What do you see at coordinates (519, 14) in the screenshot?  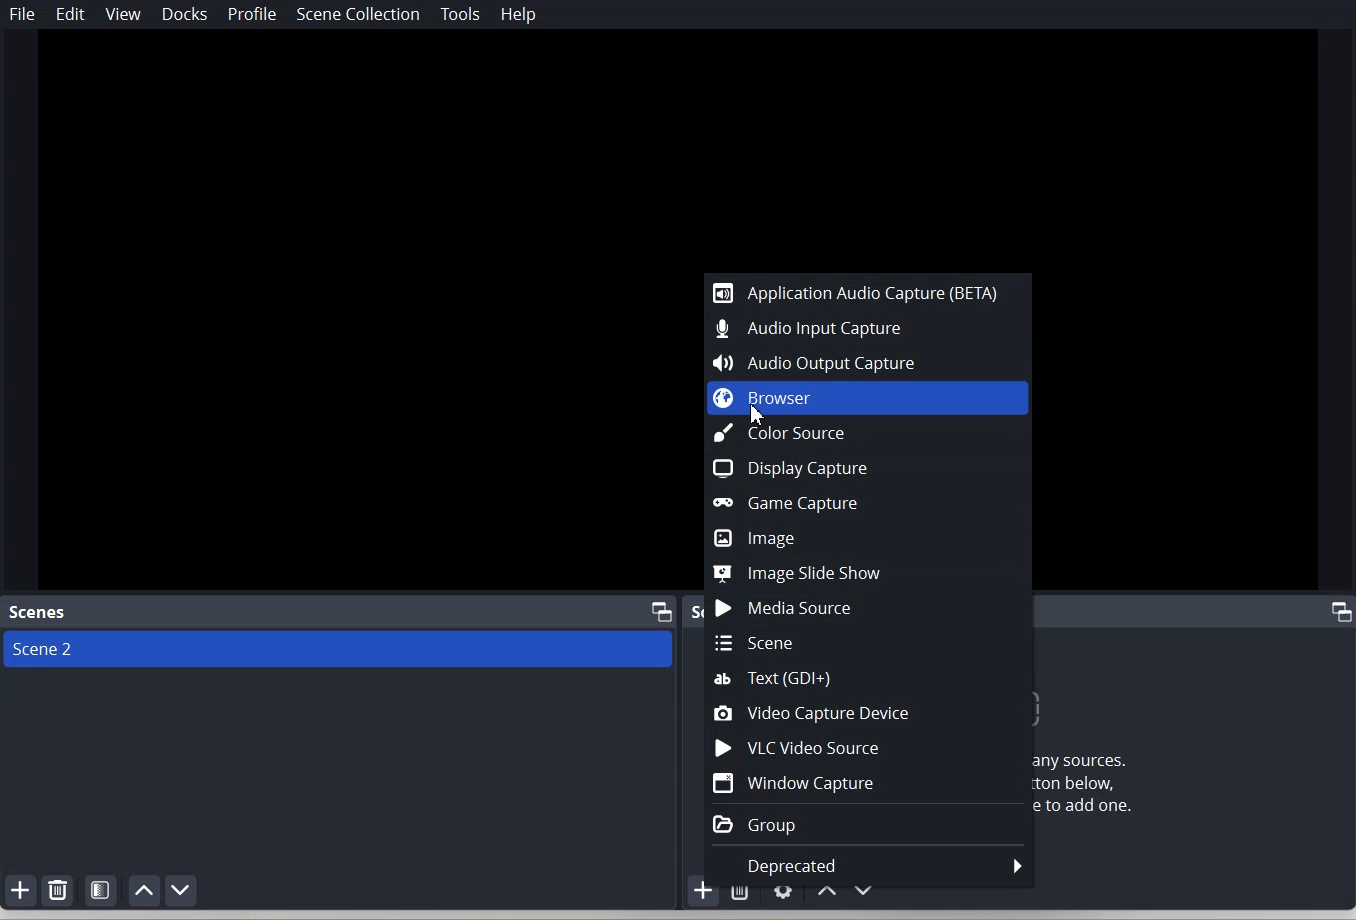 I see `Help` at bounding box center [519, 14].